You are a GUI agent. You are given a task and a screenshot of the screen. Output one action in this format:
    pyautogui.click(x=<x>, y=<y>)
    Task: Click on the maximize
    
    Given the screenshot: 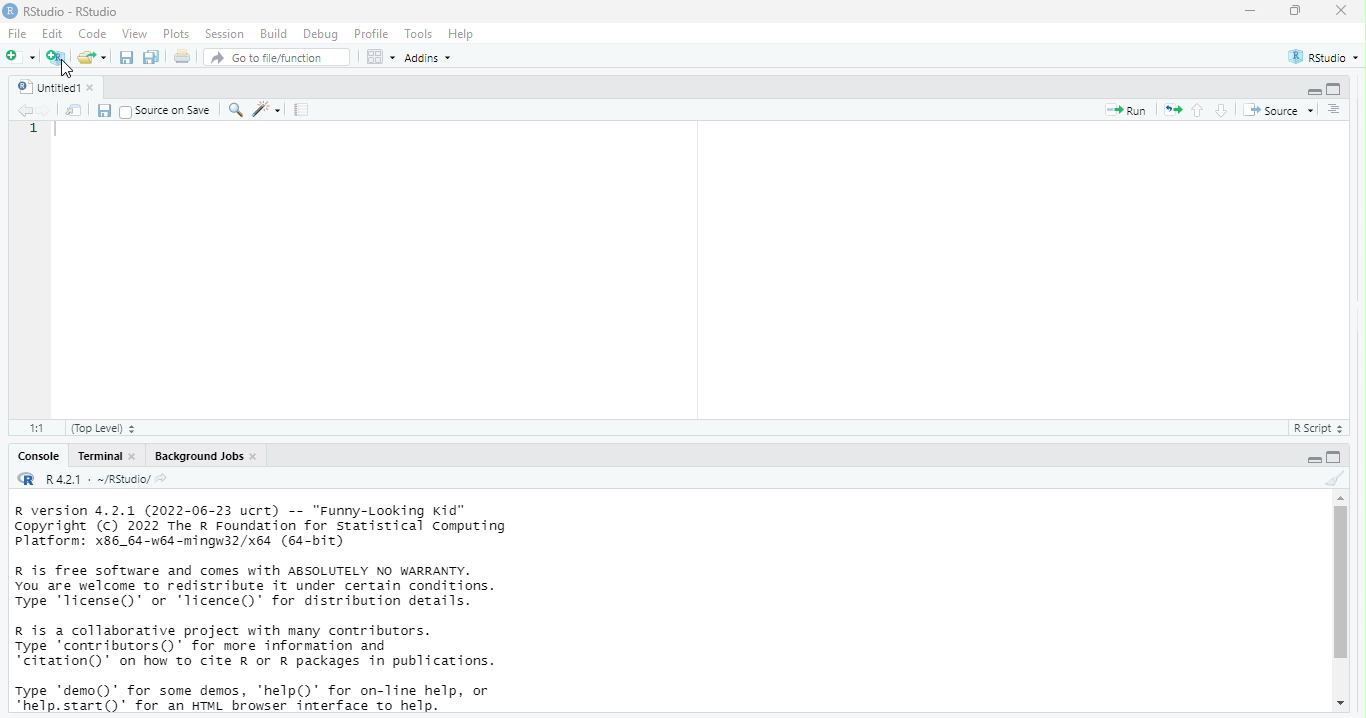 What is the action you would take?
    pyautogui.click(x=1346, y=455)
    